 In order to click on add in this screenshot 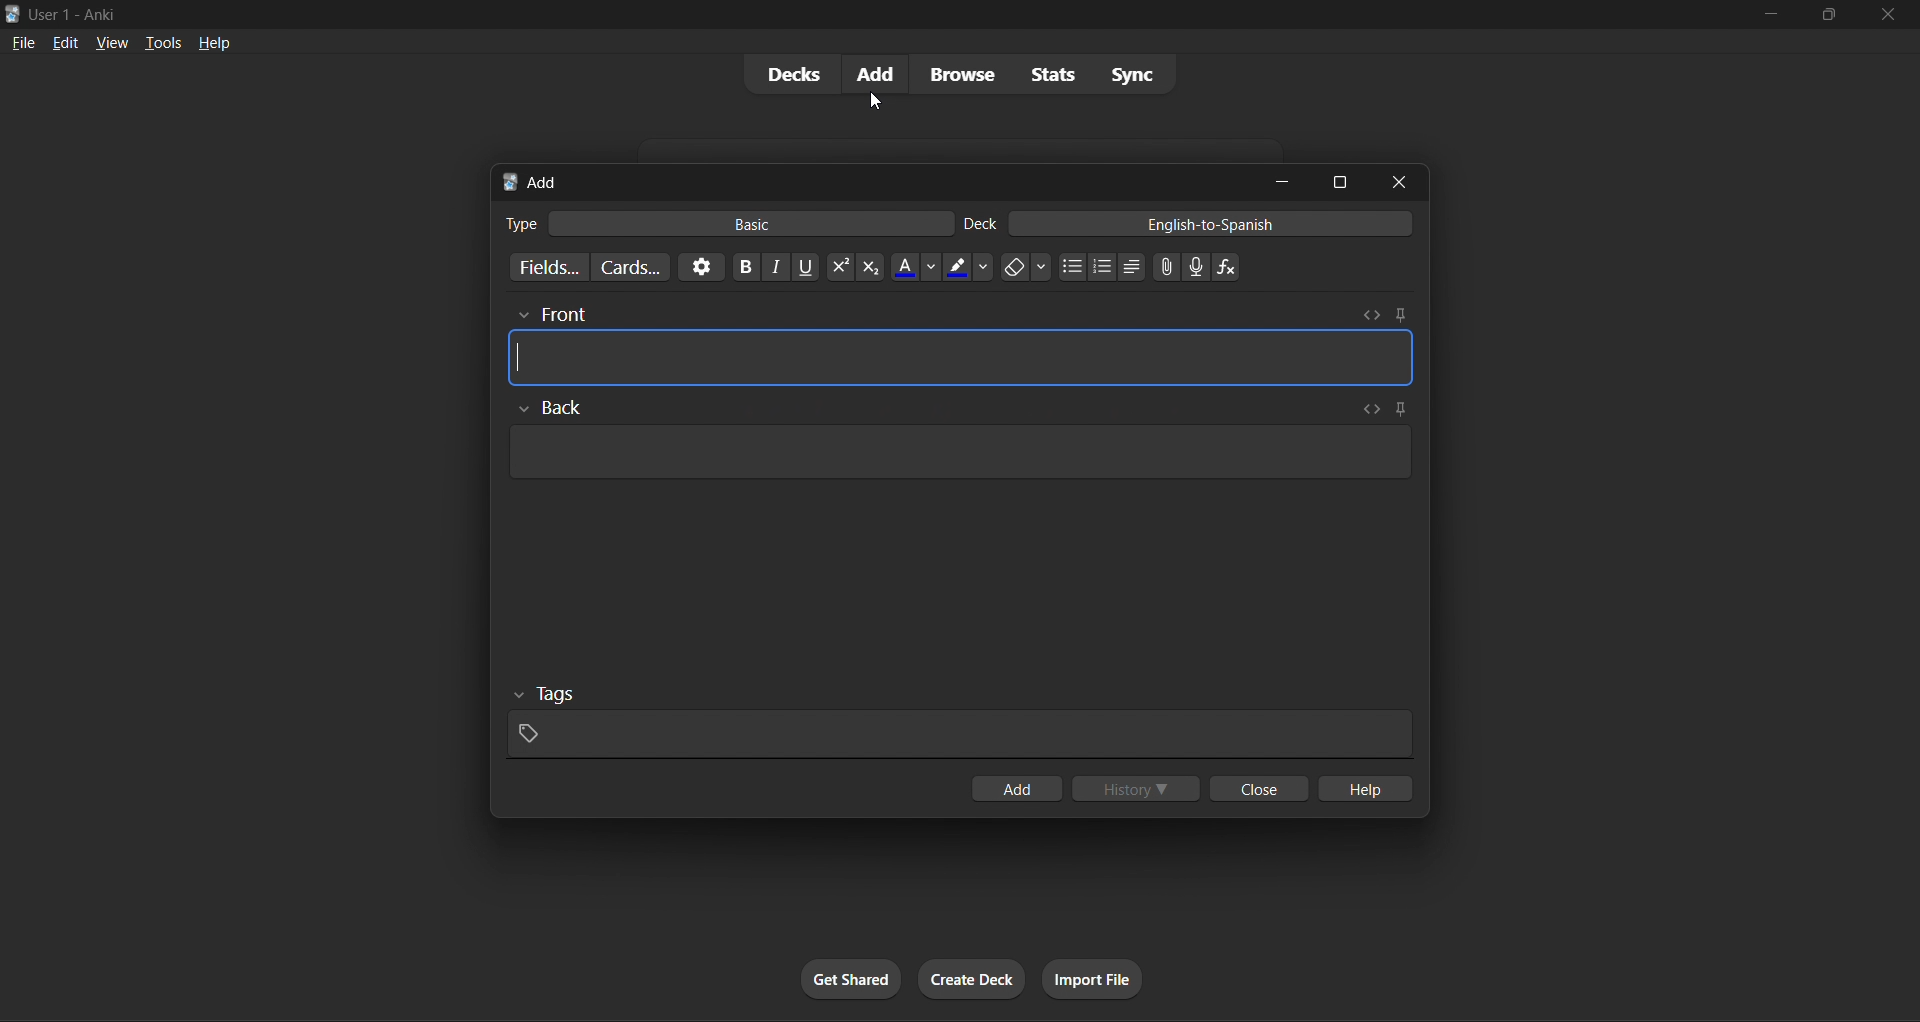, I will do `click(876, 73)`.